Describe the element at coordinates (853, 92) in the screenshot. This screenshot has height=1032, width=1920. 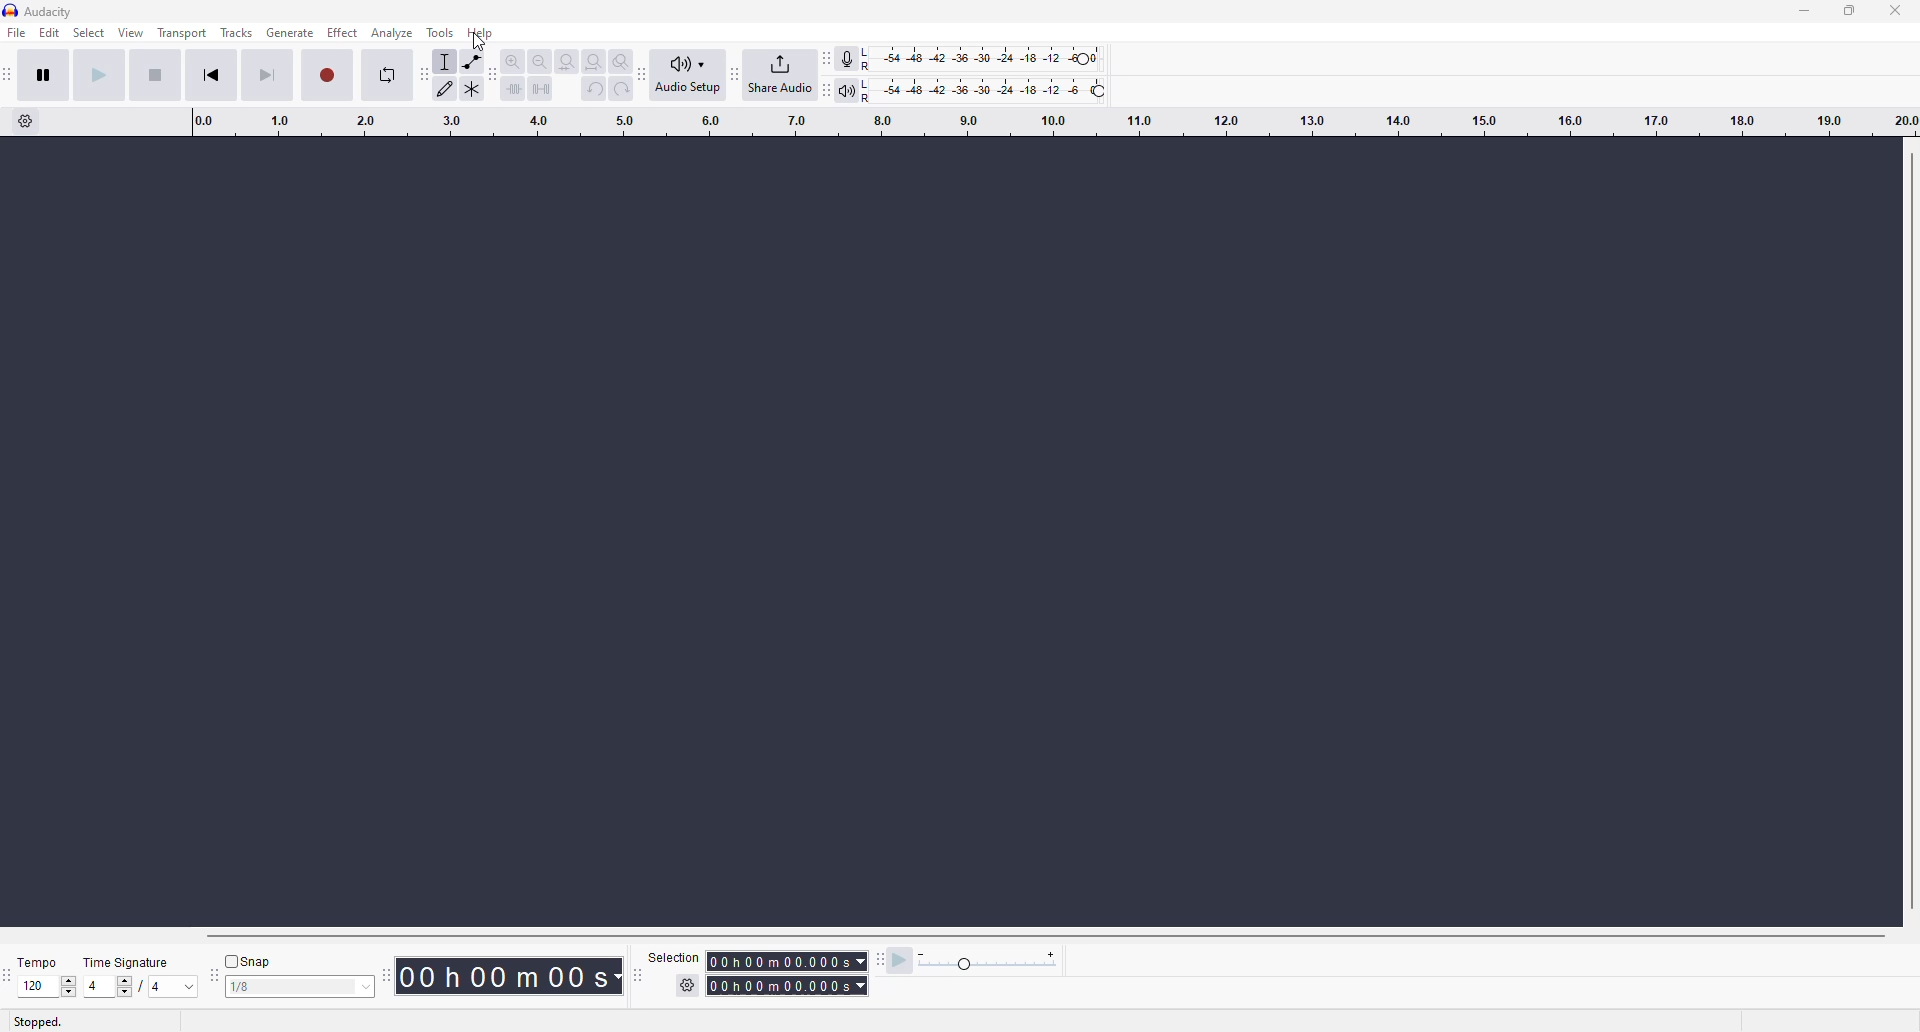
I see `playback meter` at that location.